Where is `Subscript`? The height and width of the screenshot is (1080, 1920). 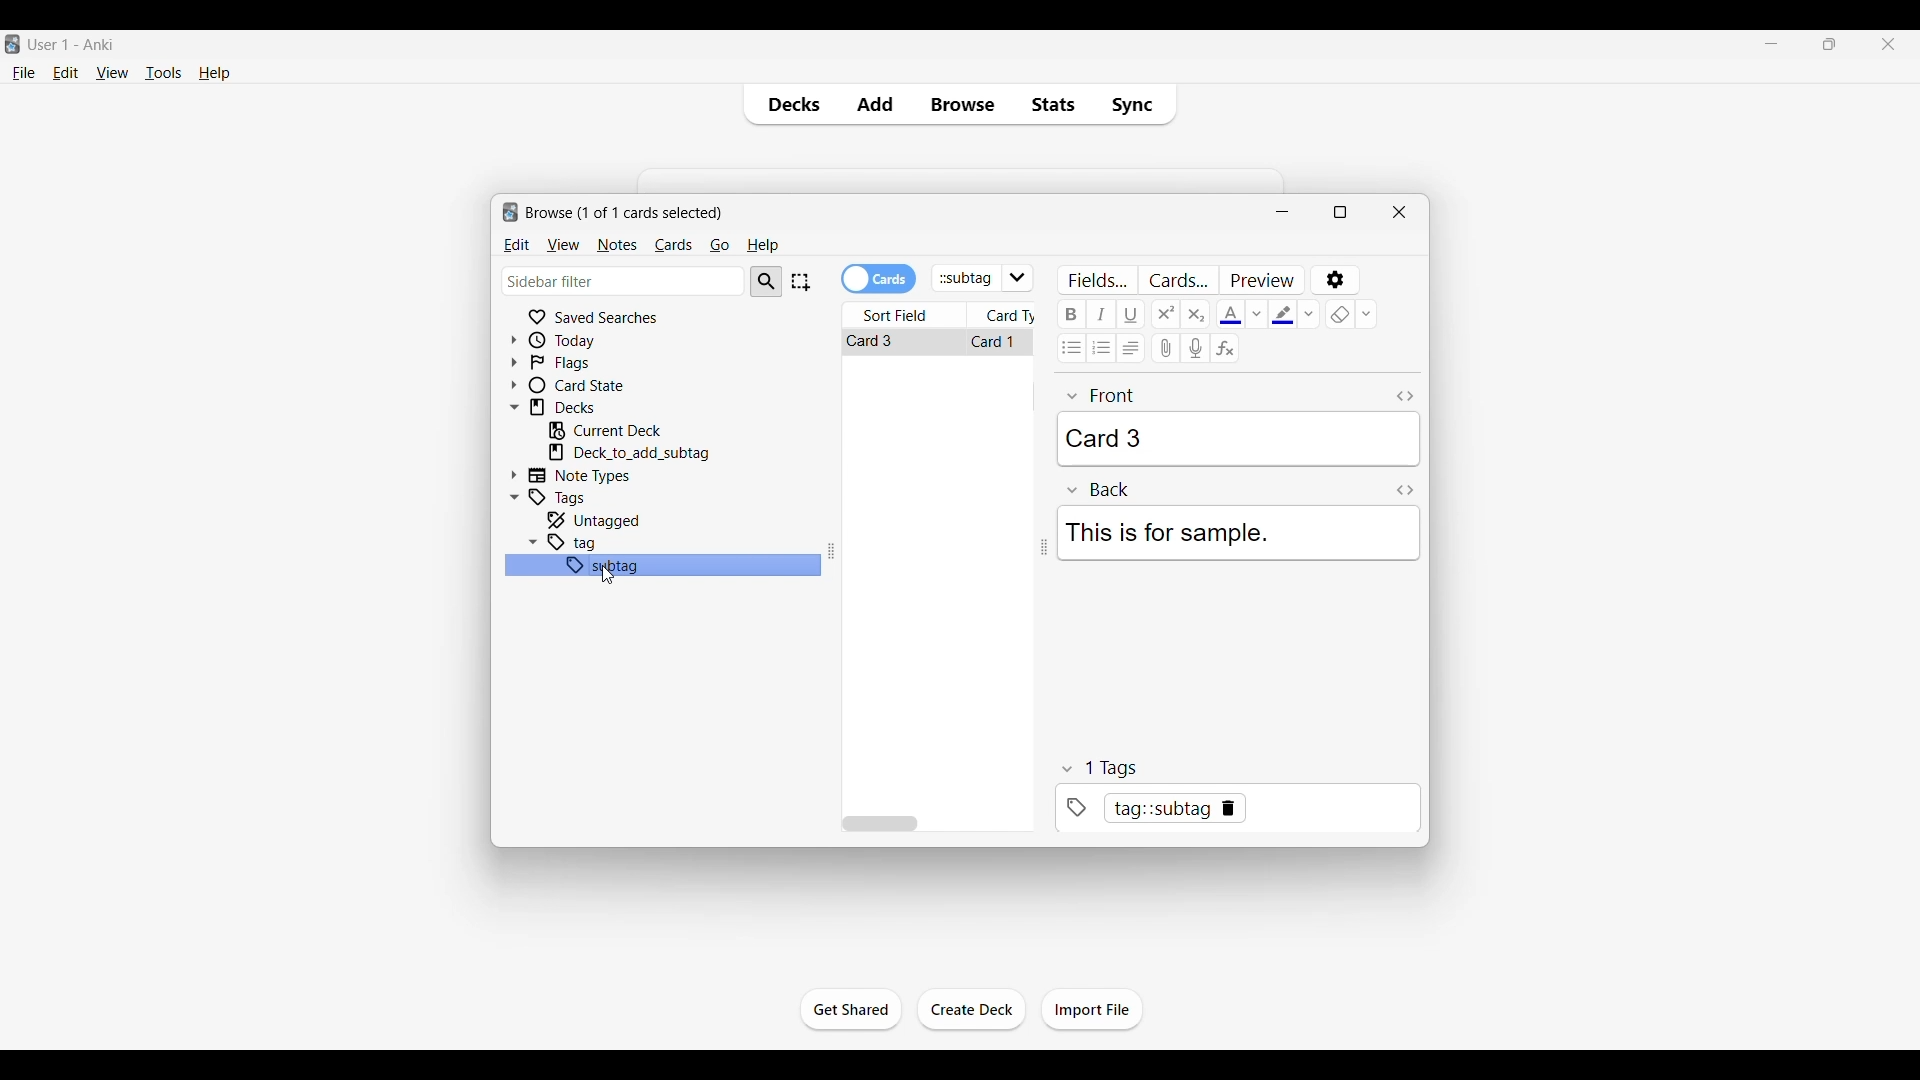
Subscript is located at coordinates (1195, 314).